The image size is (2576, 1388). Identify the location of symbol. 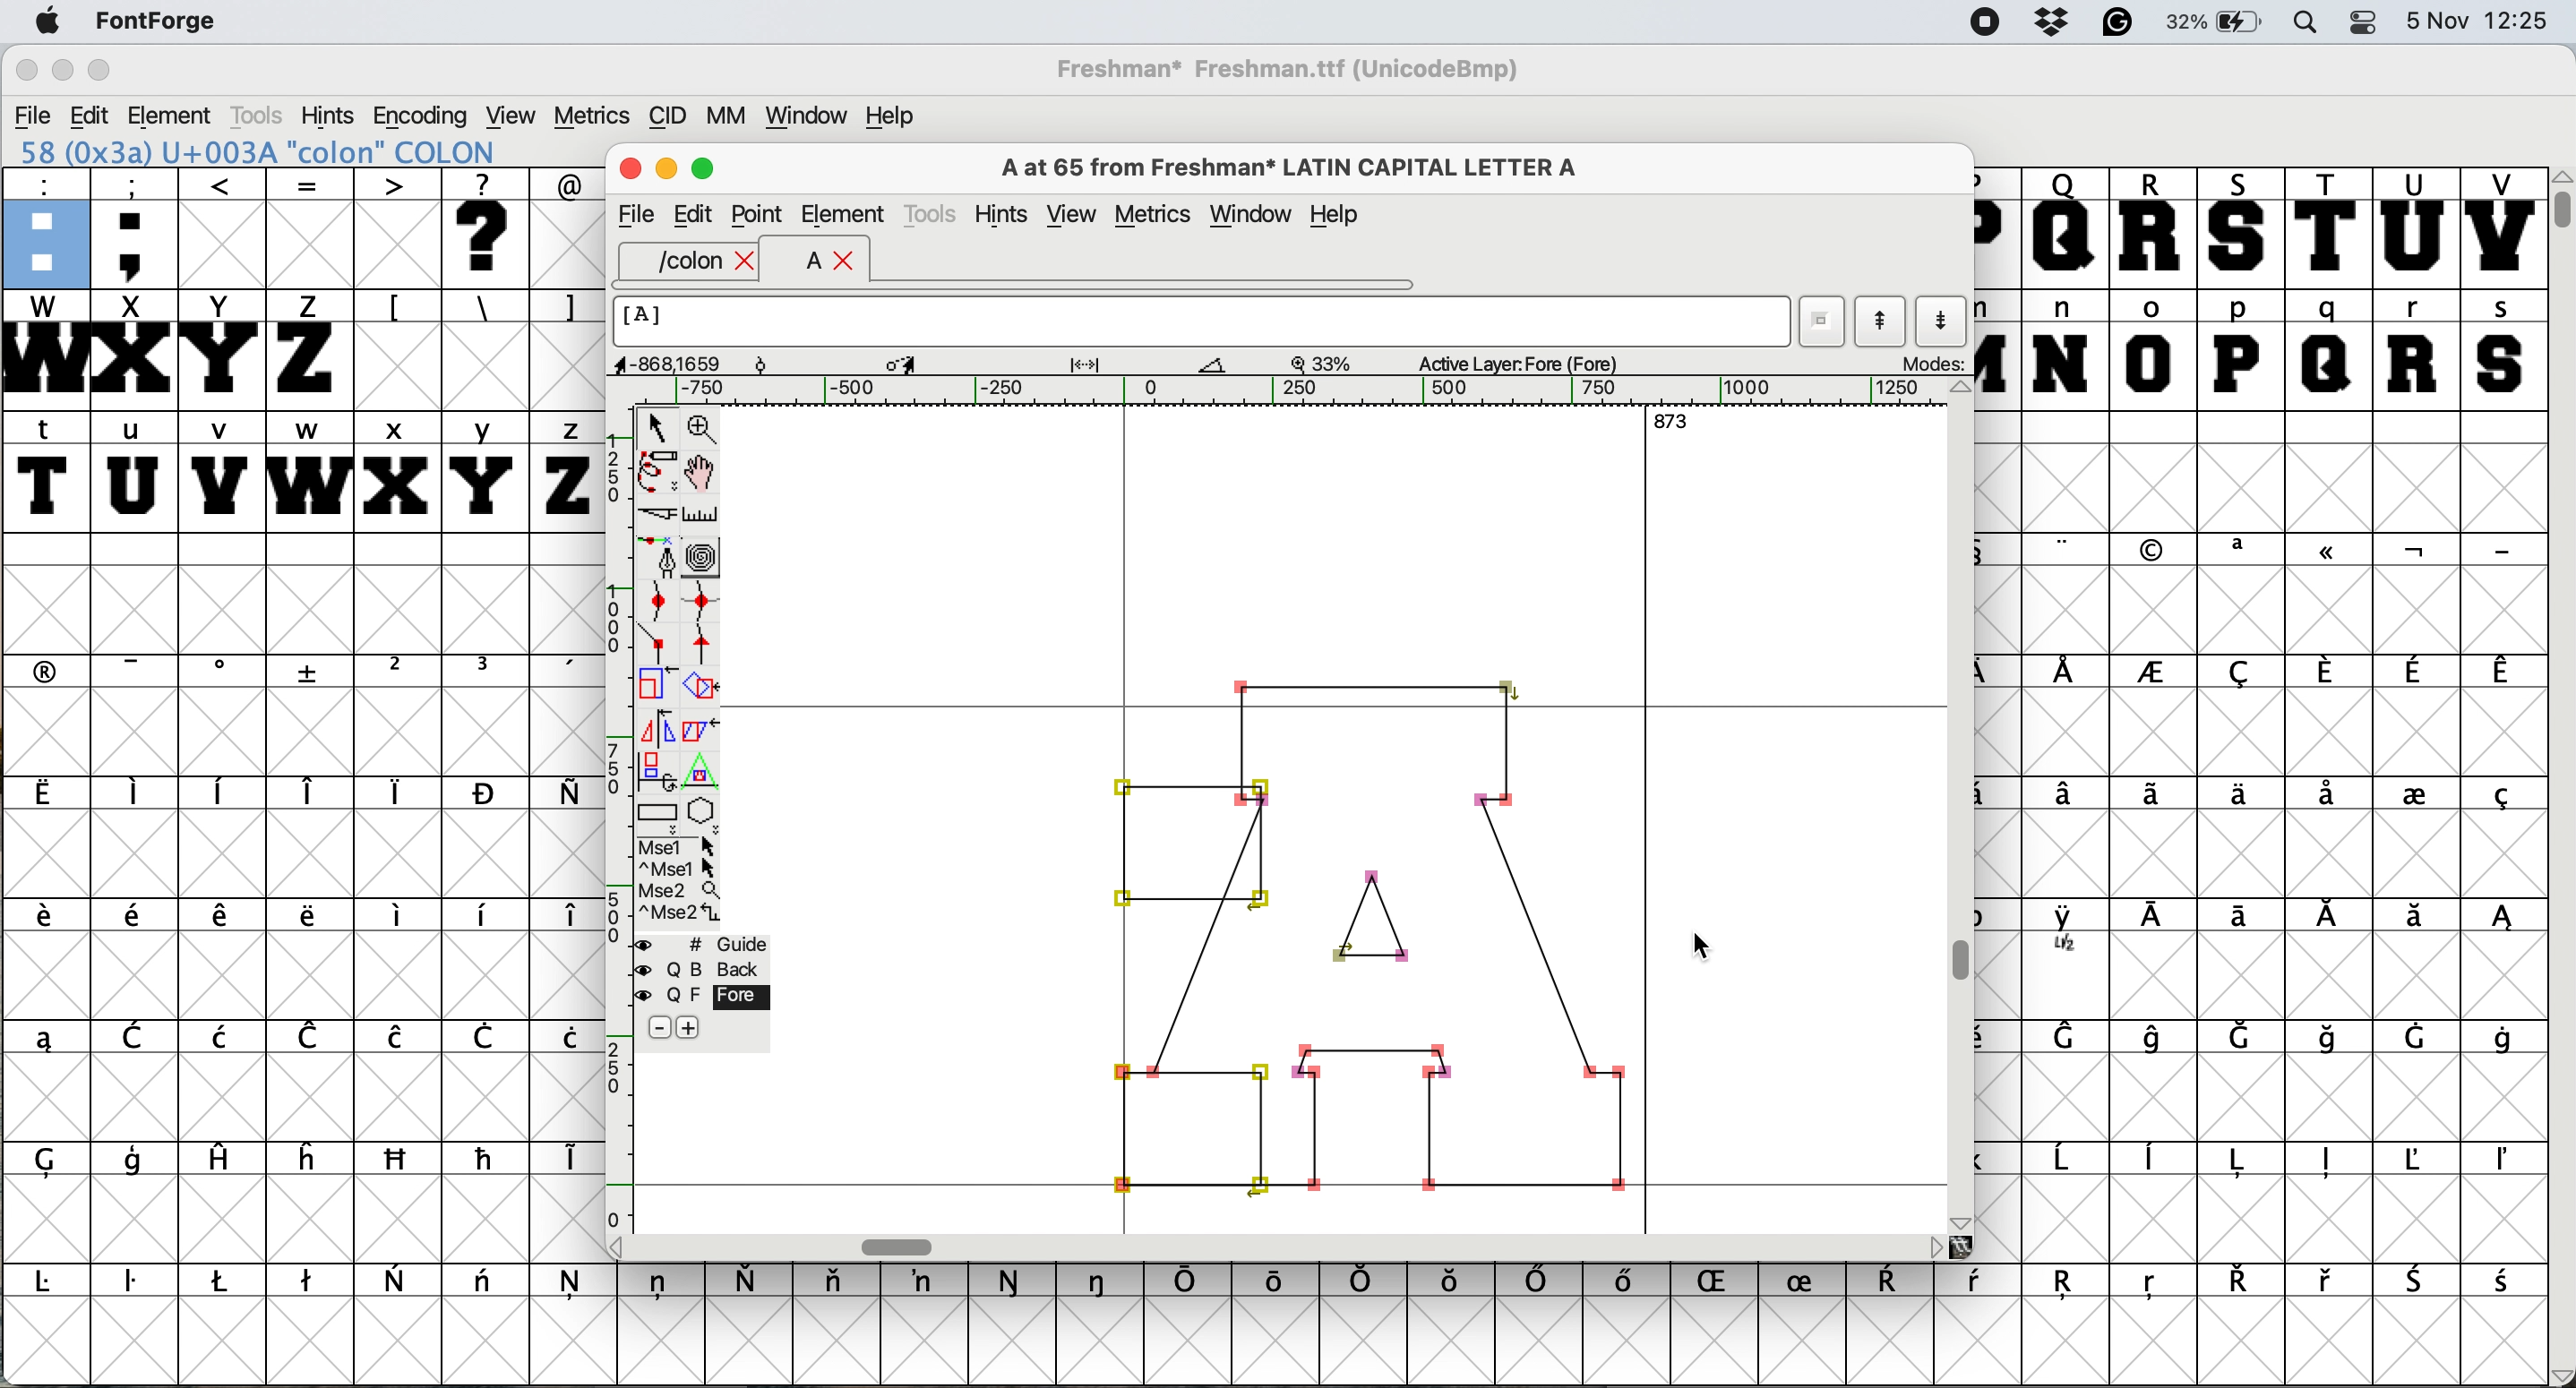
(2160, 919).